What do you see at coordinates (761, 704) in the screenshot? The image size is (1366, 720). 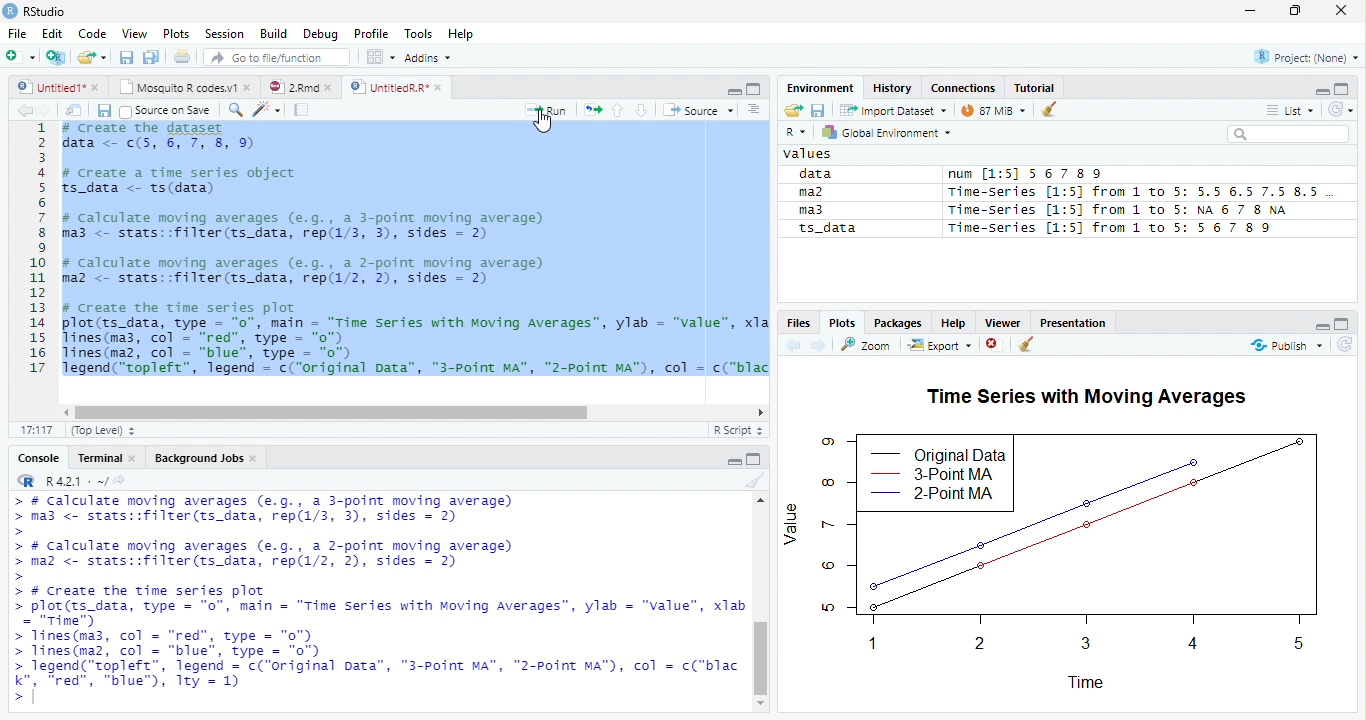 I see `scrollbar down` at bounding box center [761, 704].